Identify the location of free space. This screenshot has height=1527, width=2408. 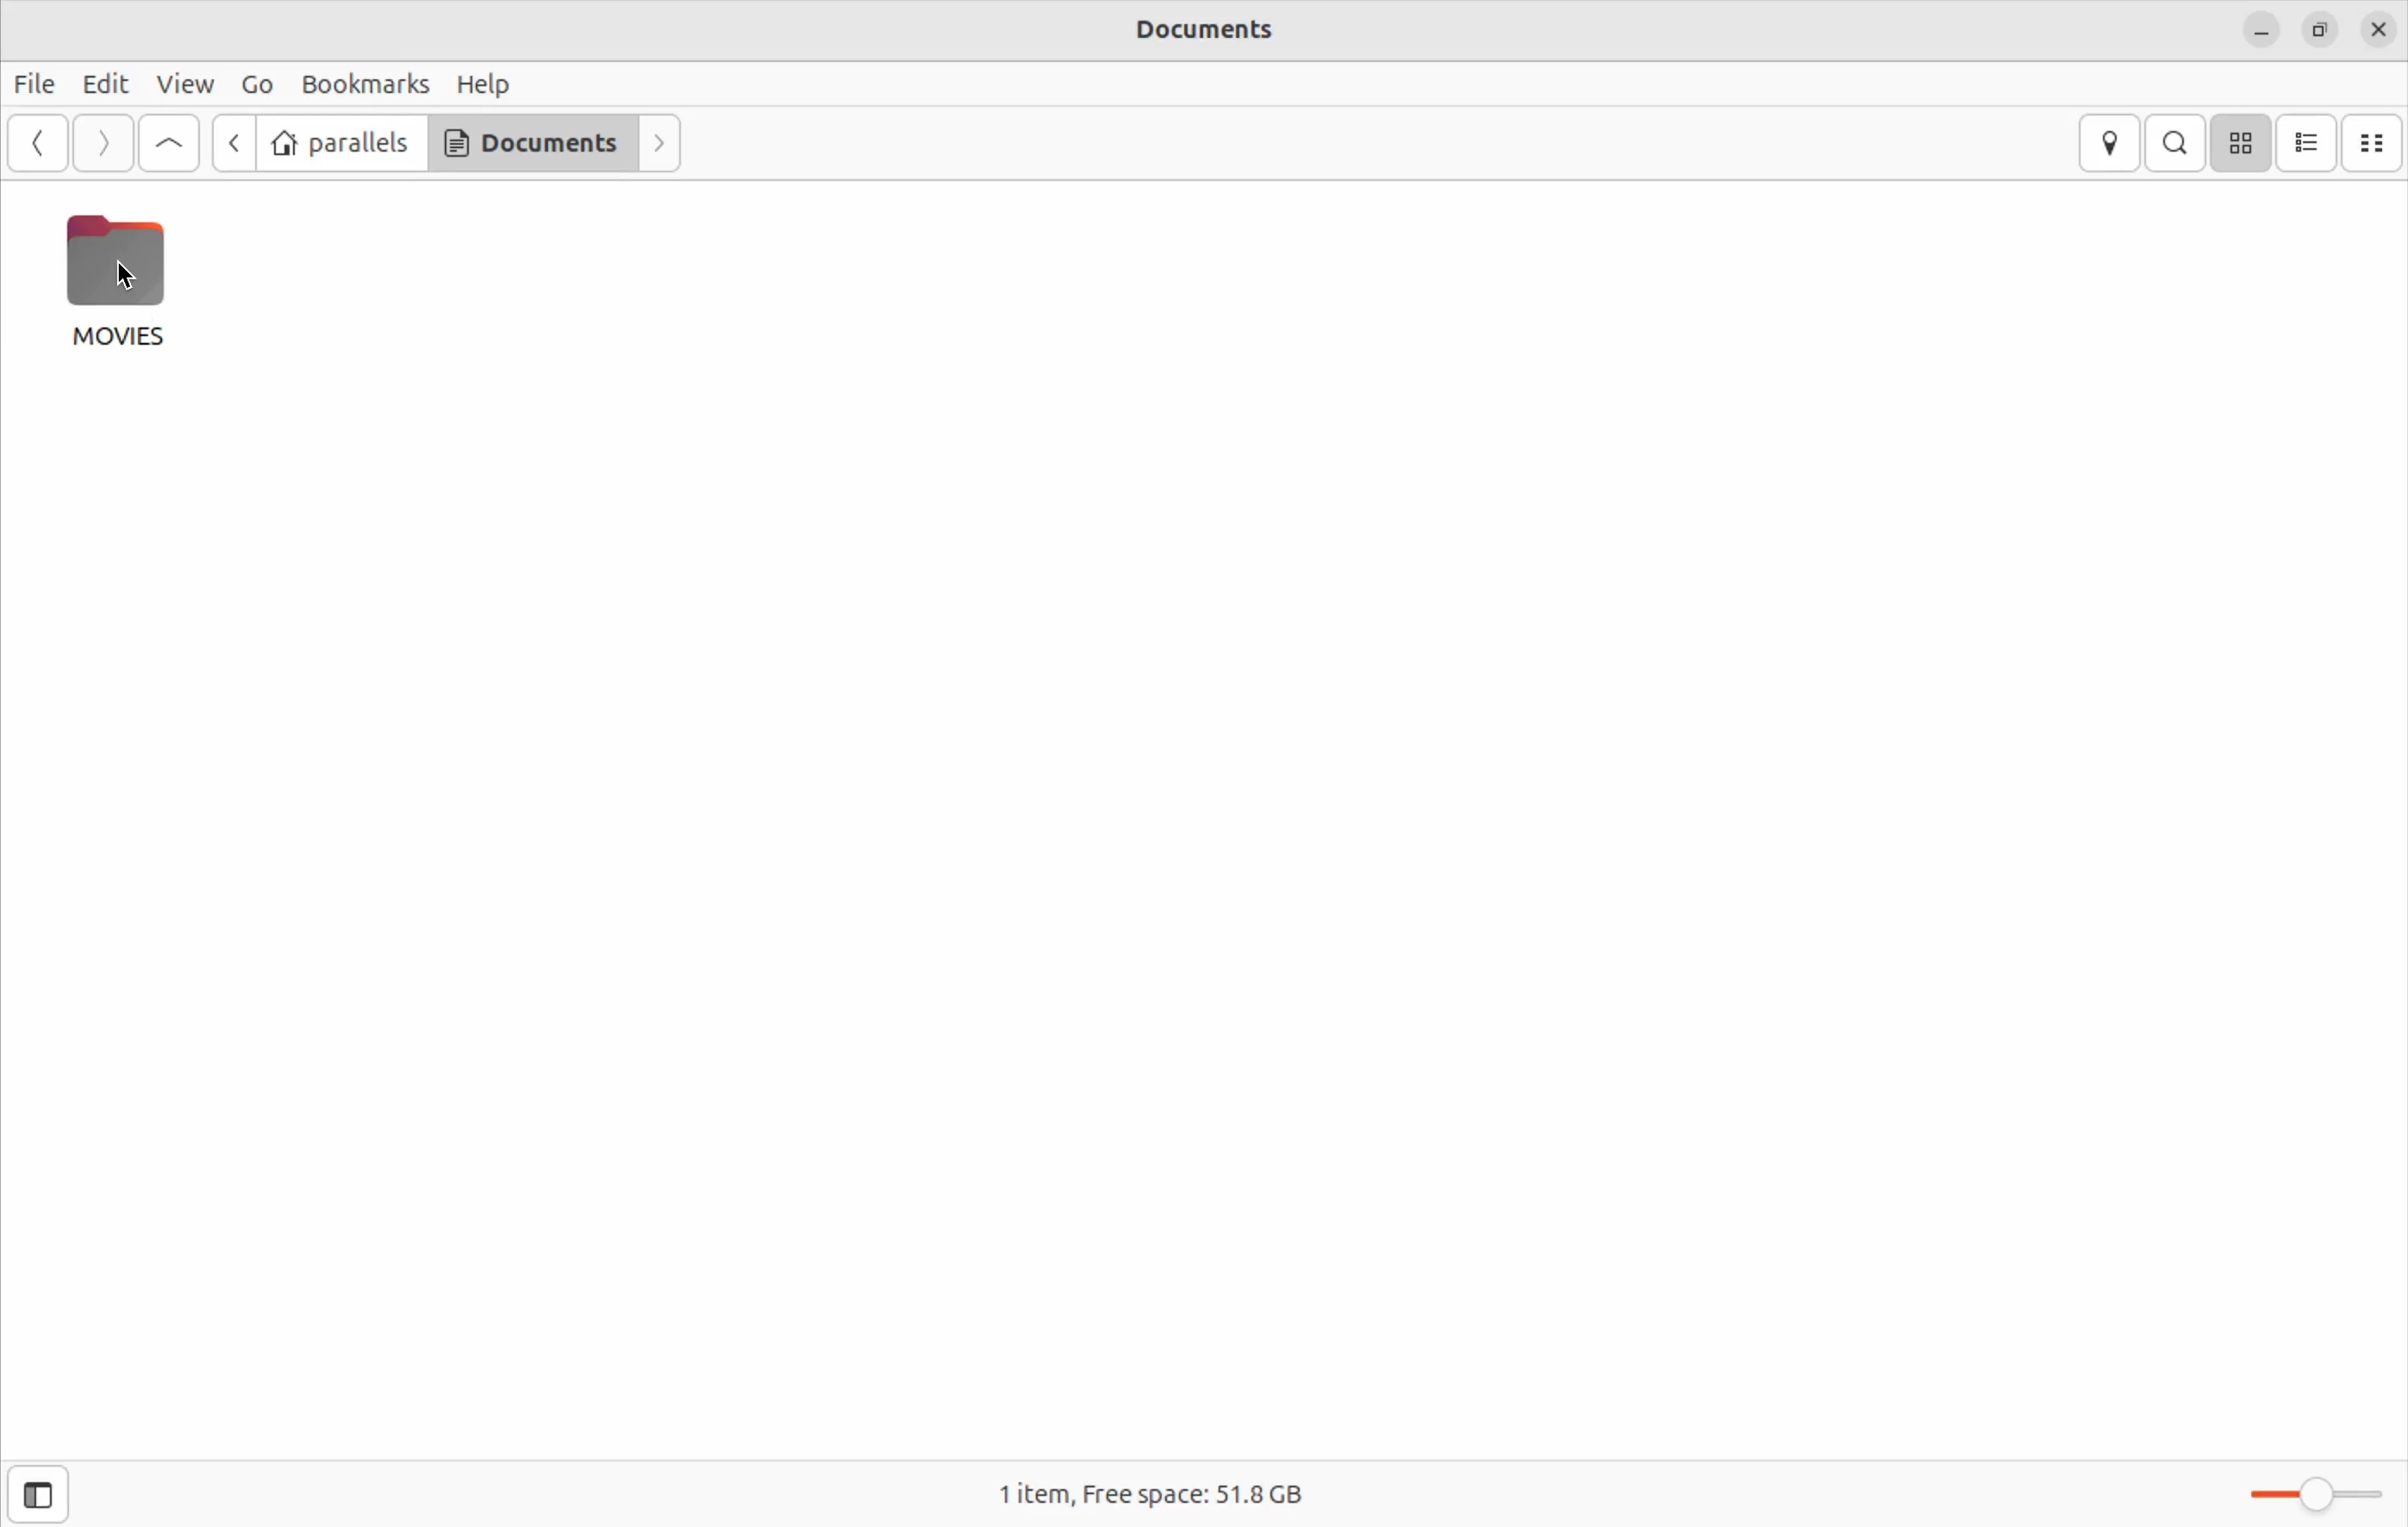
(1162, 1495).